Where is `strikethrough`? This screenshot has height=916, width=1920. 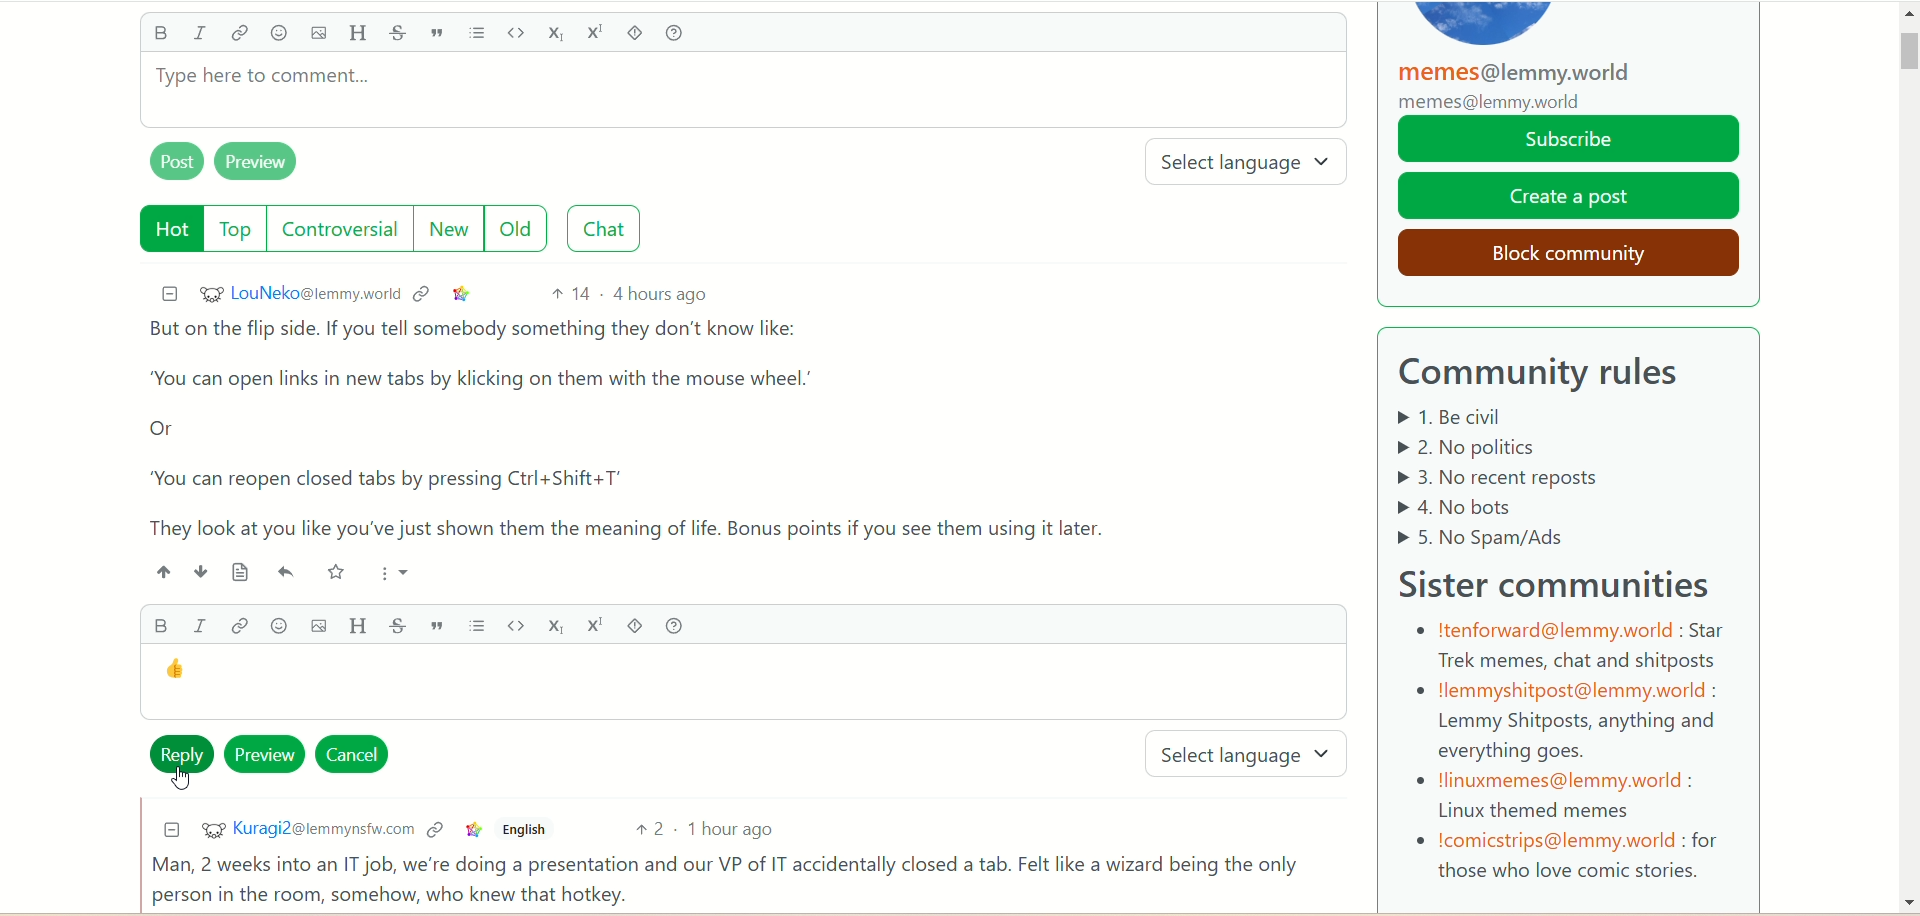 strikethrough is located at coordinates (398, 34).